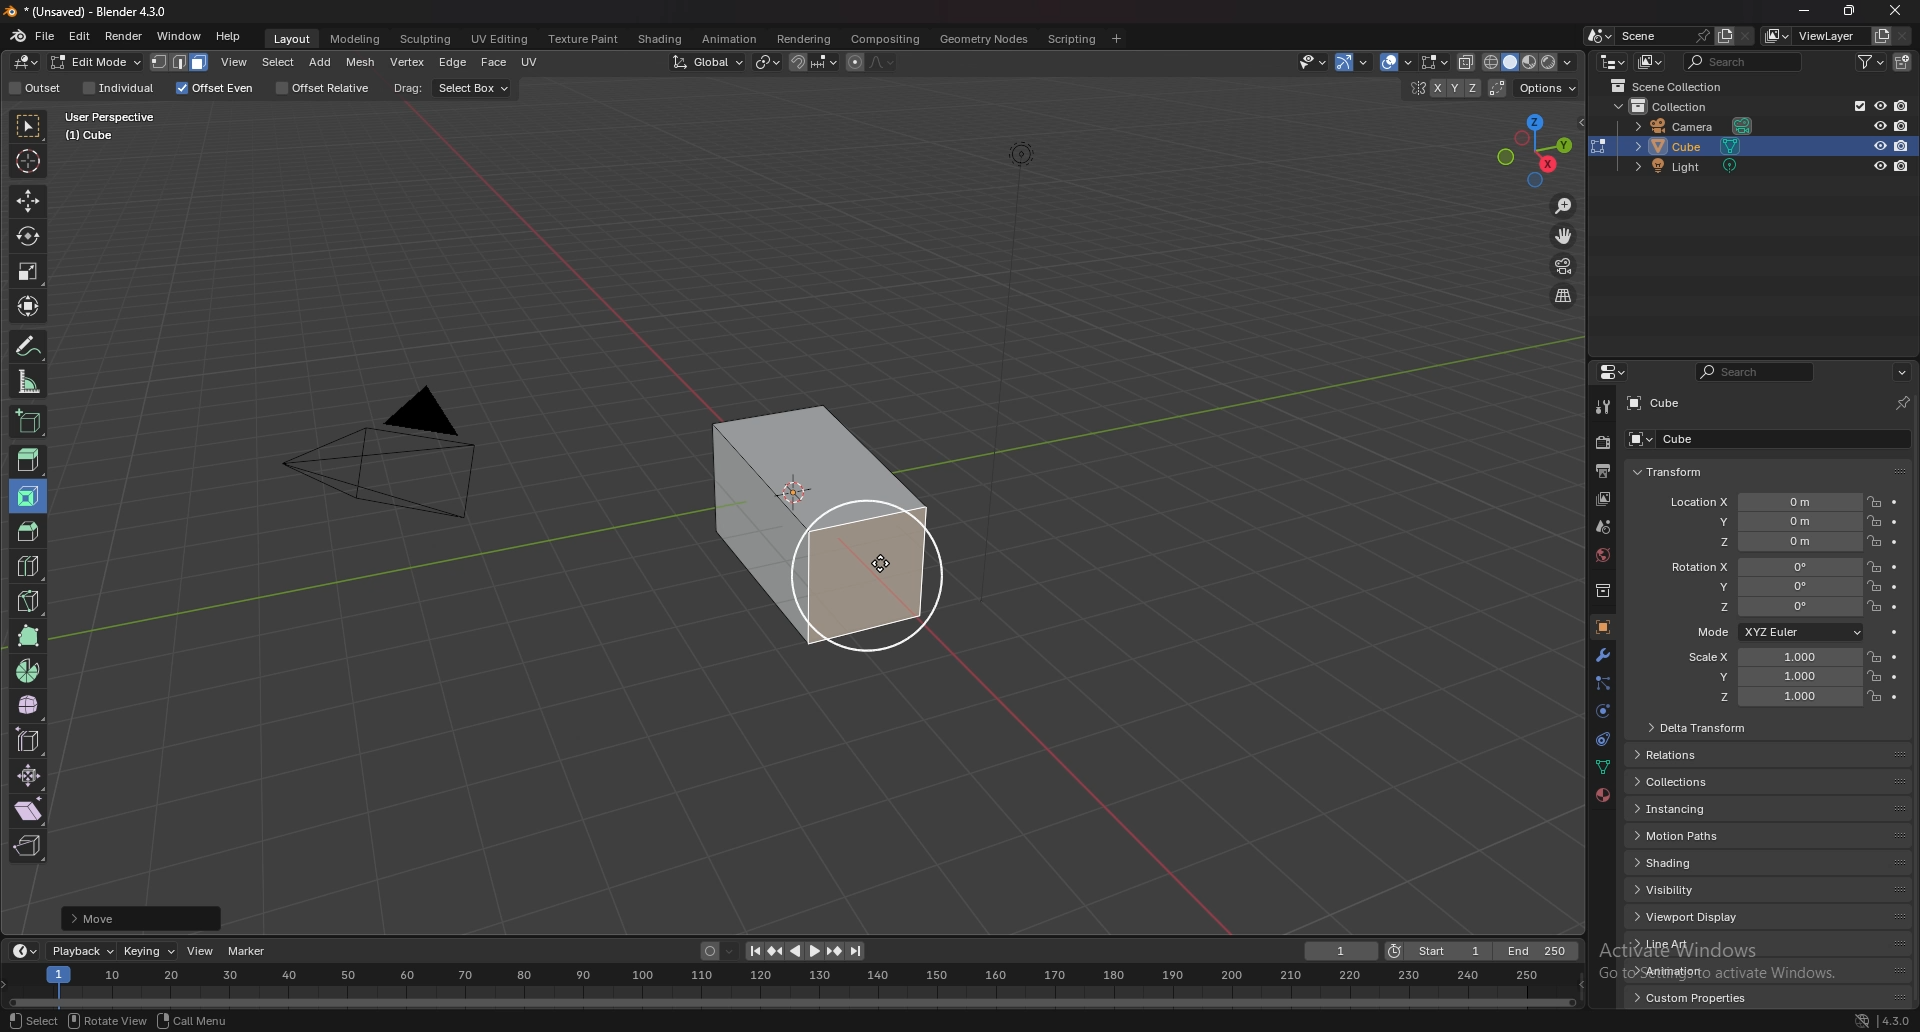  Describe the element at coordinates (1897, 698) in the screenshot. I see `animate property` at that location.